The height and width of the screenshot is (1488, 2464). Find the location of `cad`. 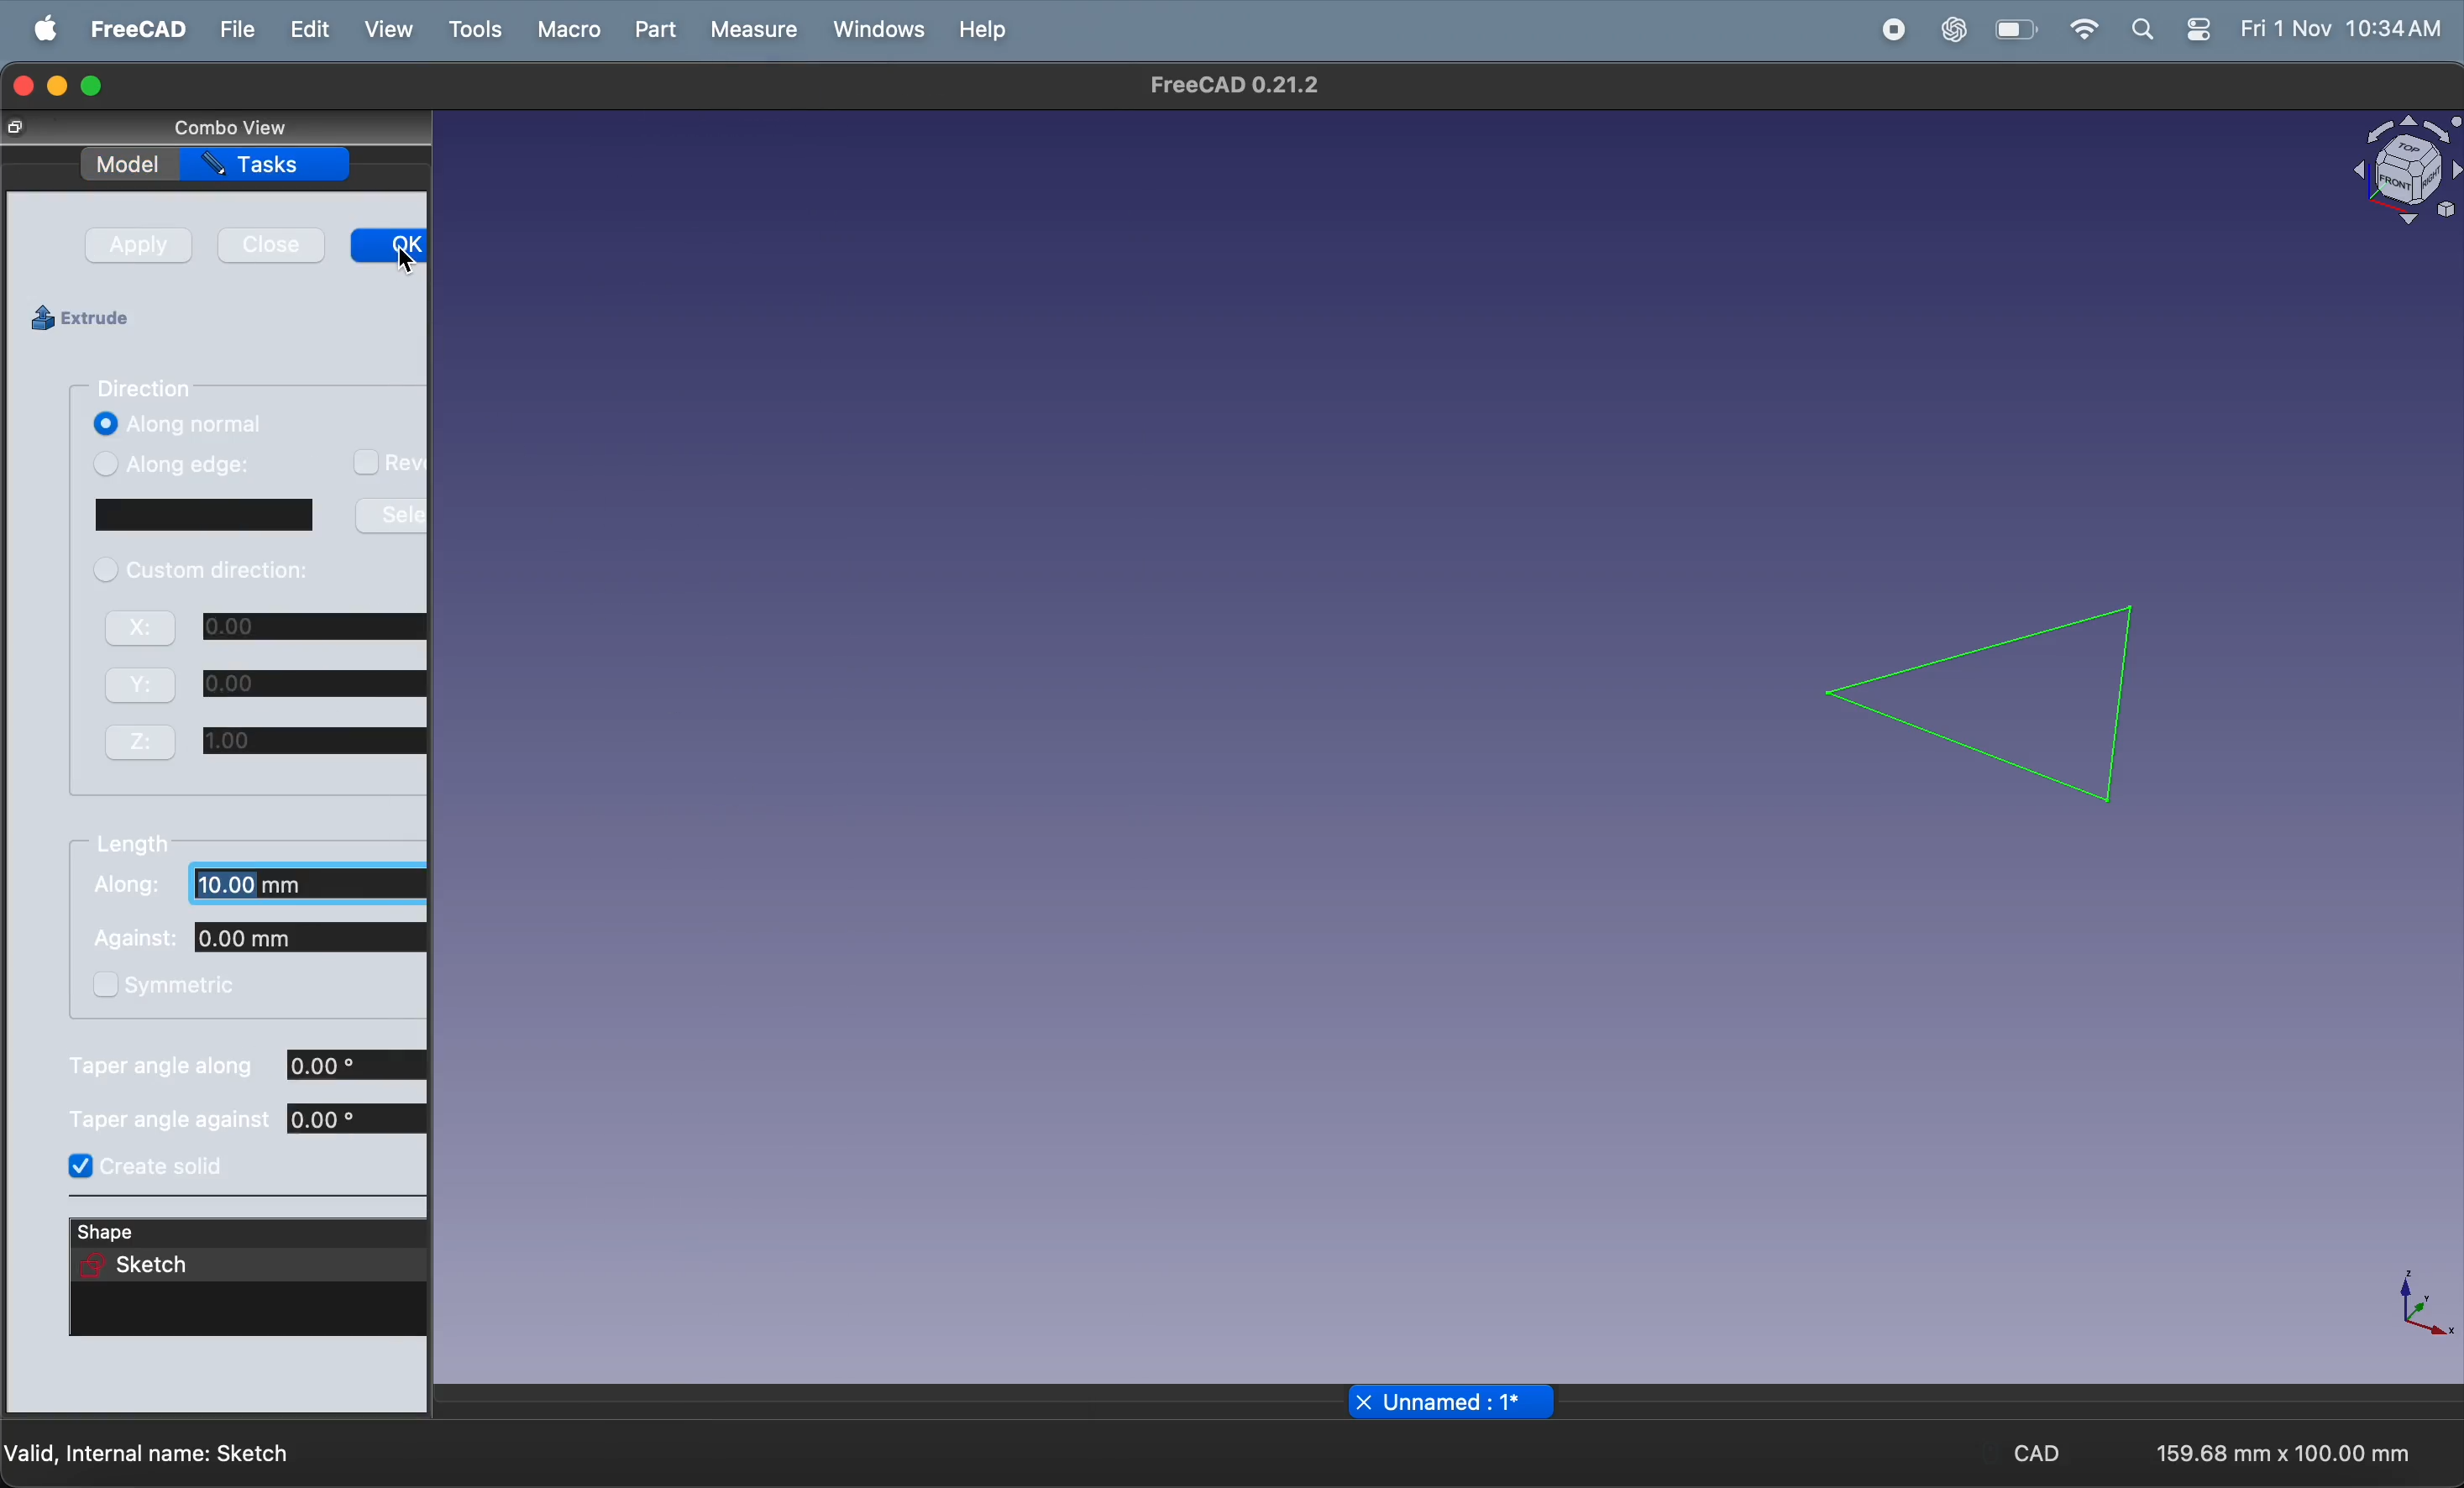

cad is located at coordinates (2046, 1455).